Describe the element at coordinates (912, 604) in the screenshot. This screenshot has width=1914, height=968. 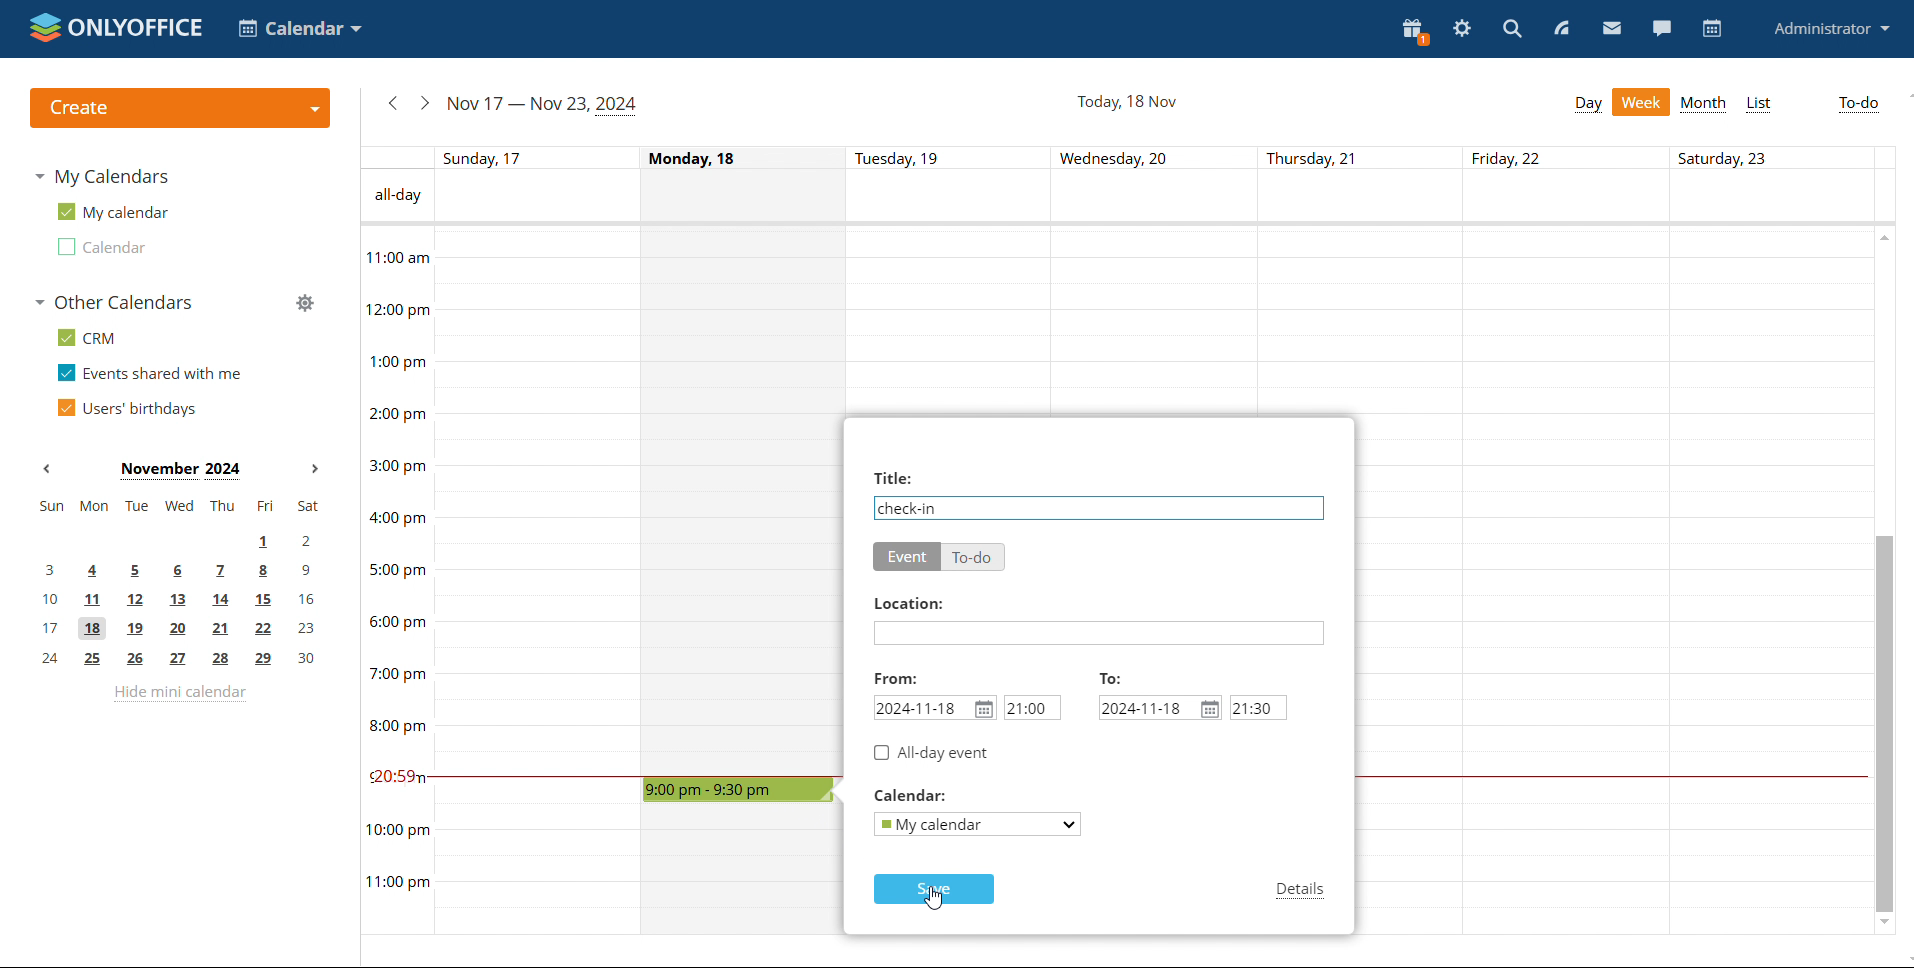
I see `location` at that location.